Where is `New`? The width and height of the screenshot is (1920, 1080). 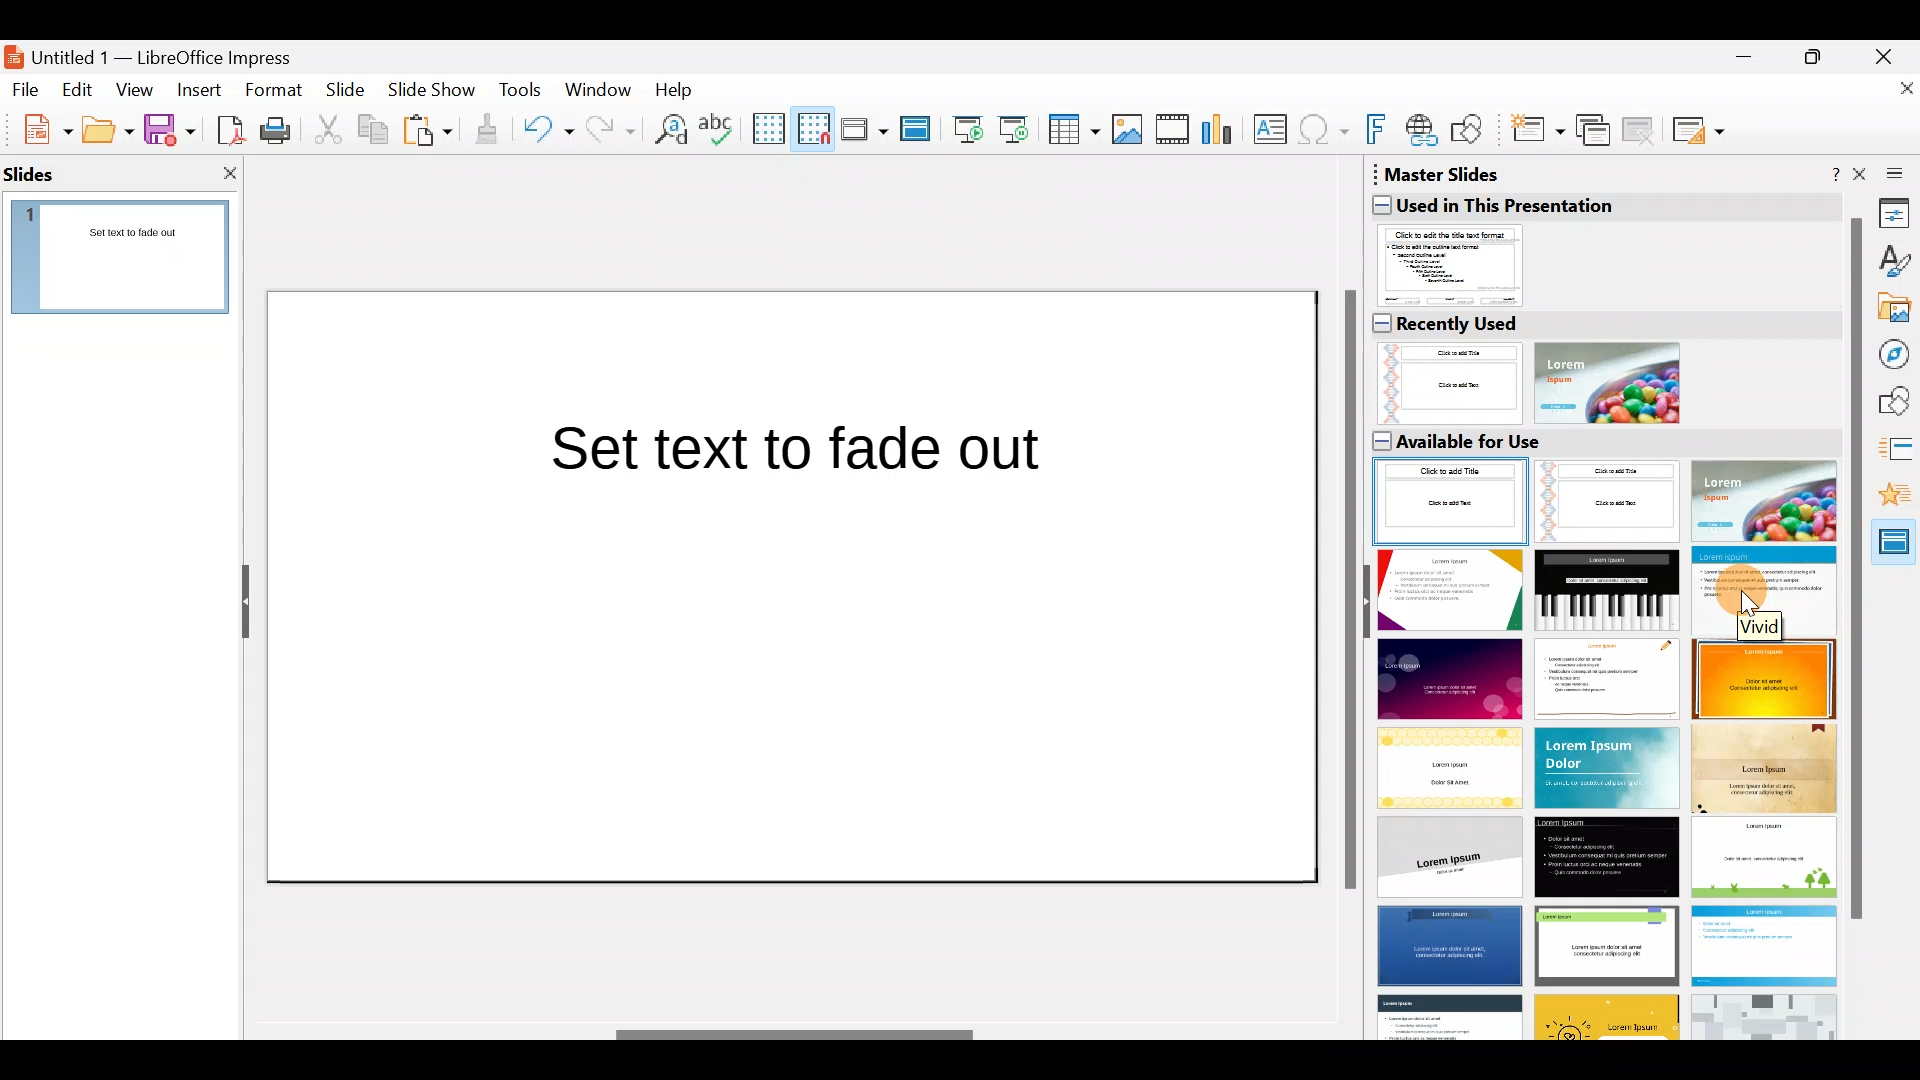
New is located at coordinates (37, 127).